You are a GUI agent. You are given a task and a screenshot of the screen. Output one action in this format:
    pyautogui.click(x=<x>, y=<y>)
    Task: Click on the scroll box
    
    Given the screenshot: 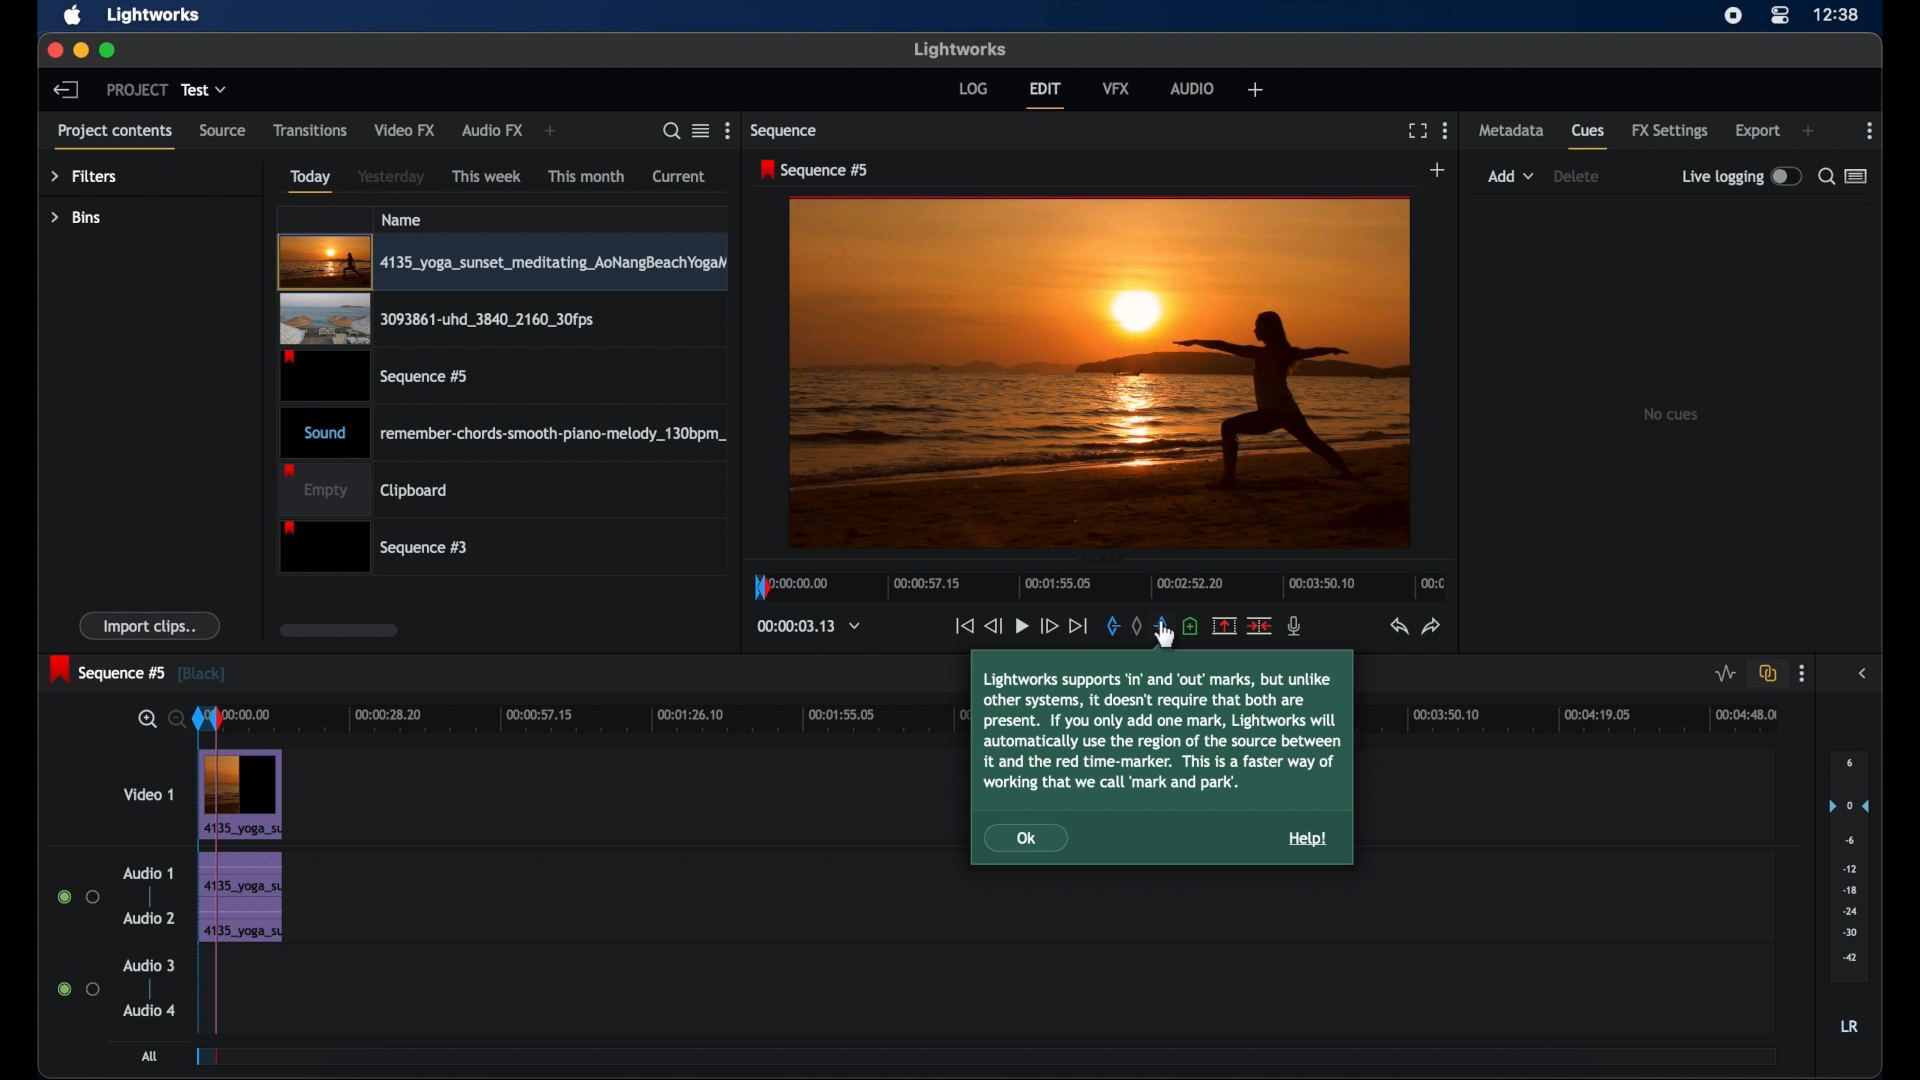 What is the action you would take?
    pyautogui.click(x=338, y=629)
    